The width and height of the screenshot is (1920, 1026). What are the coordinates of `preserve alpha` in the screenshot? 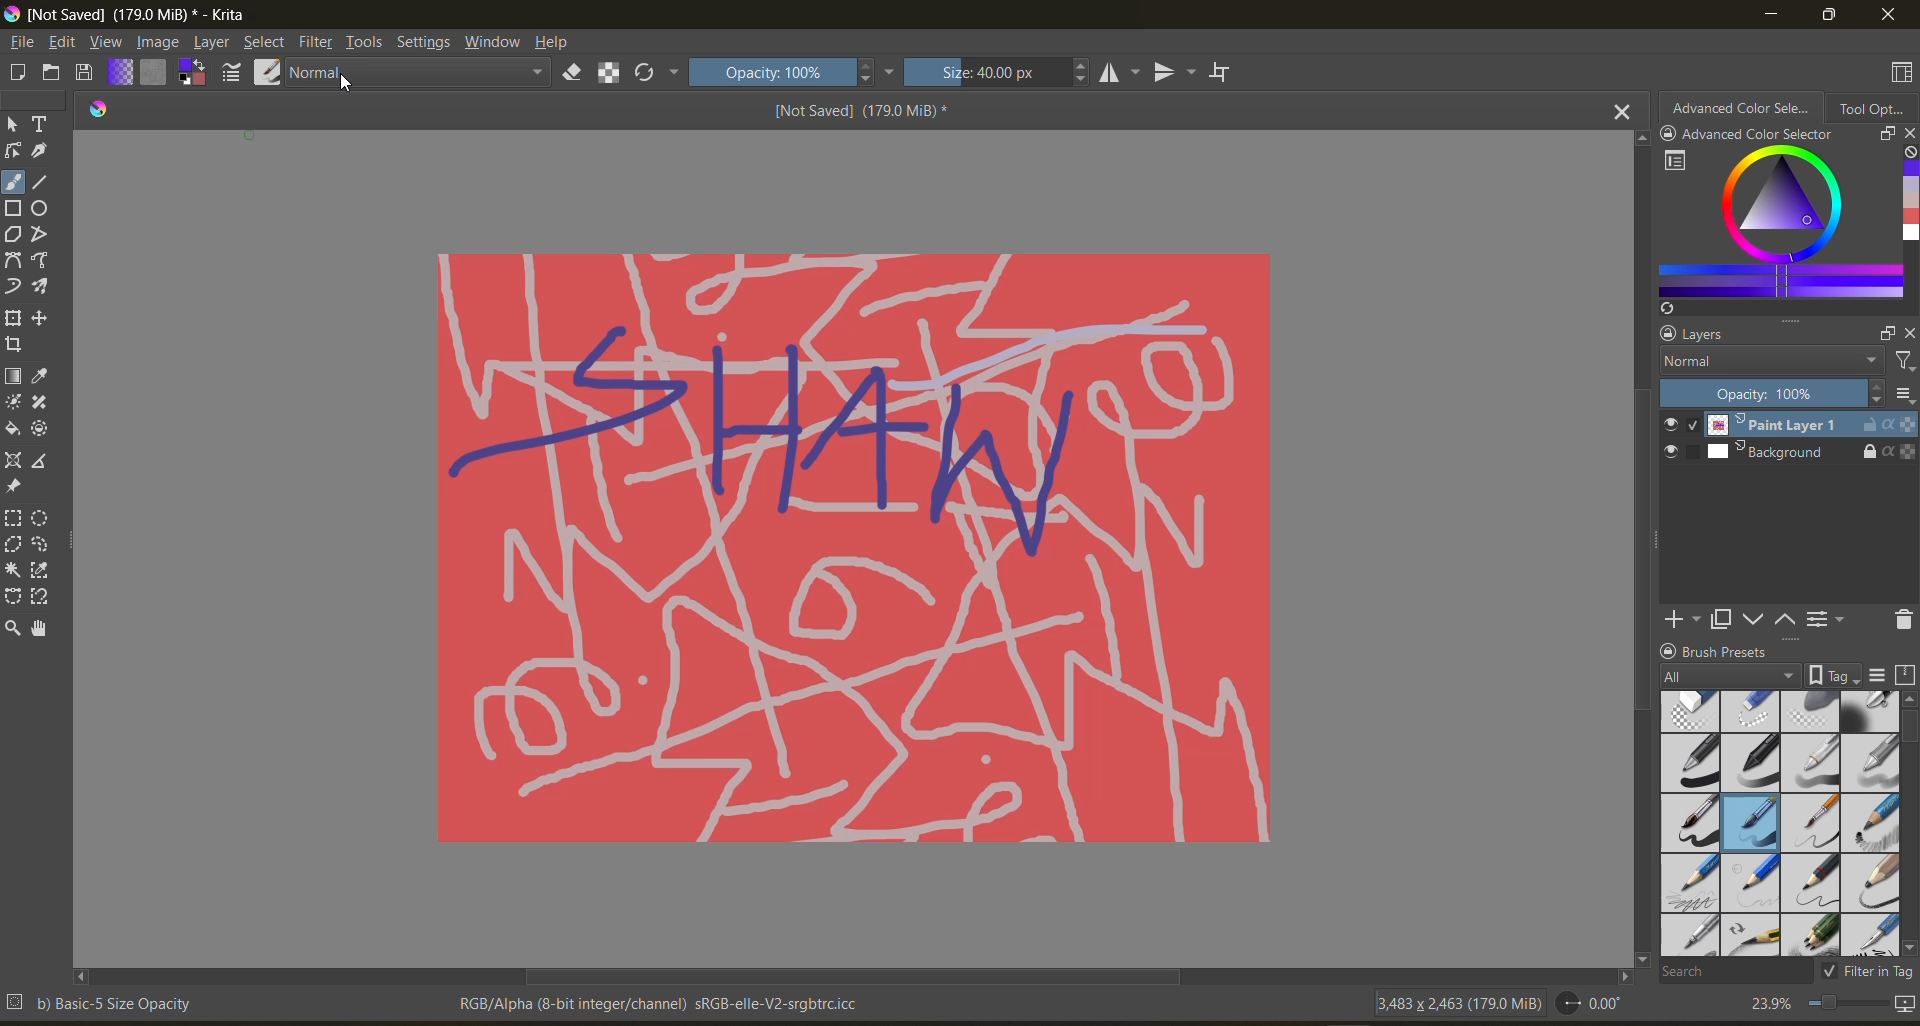 It's located at (613, 75).